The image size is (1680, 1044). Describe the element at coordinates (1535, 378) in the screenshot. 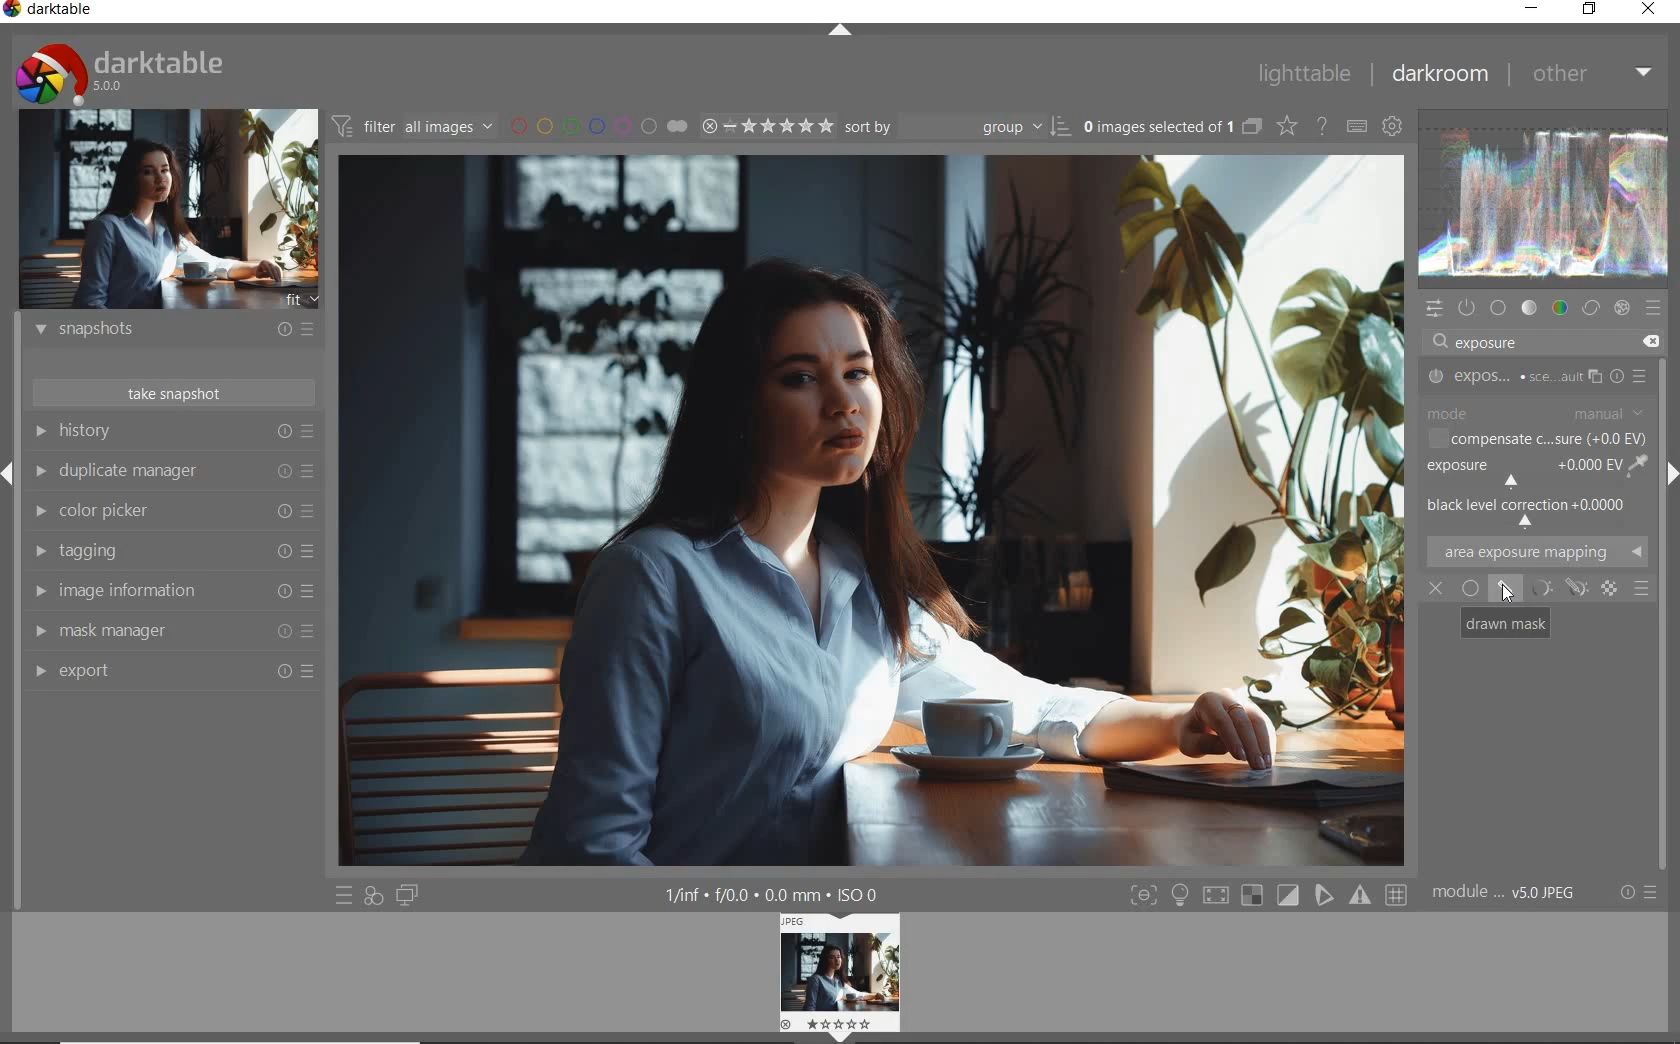

I see `EXPOSURE` at that location.